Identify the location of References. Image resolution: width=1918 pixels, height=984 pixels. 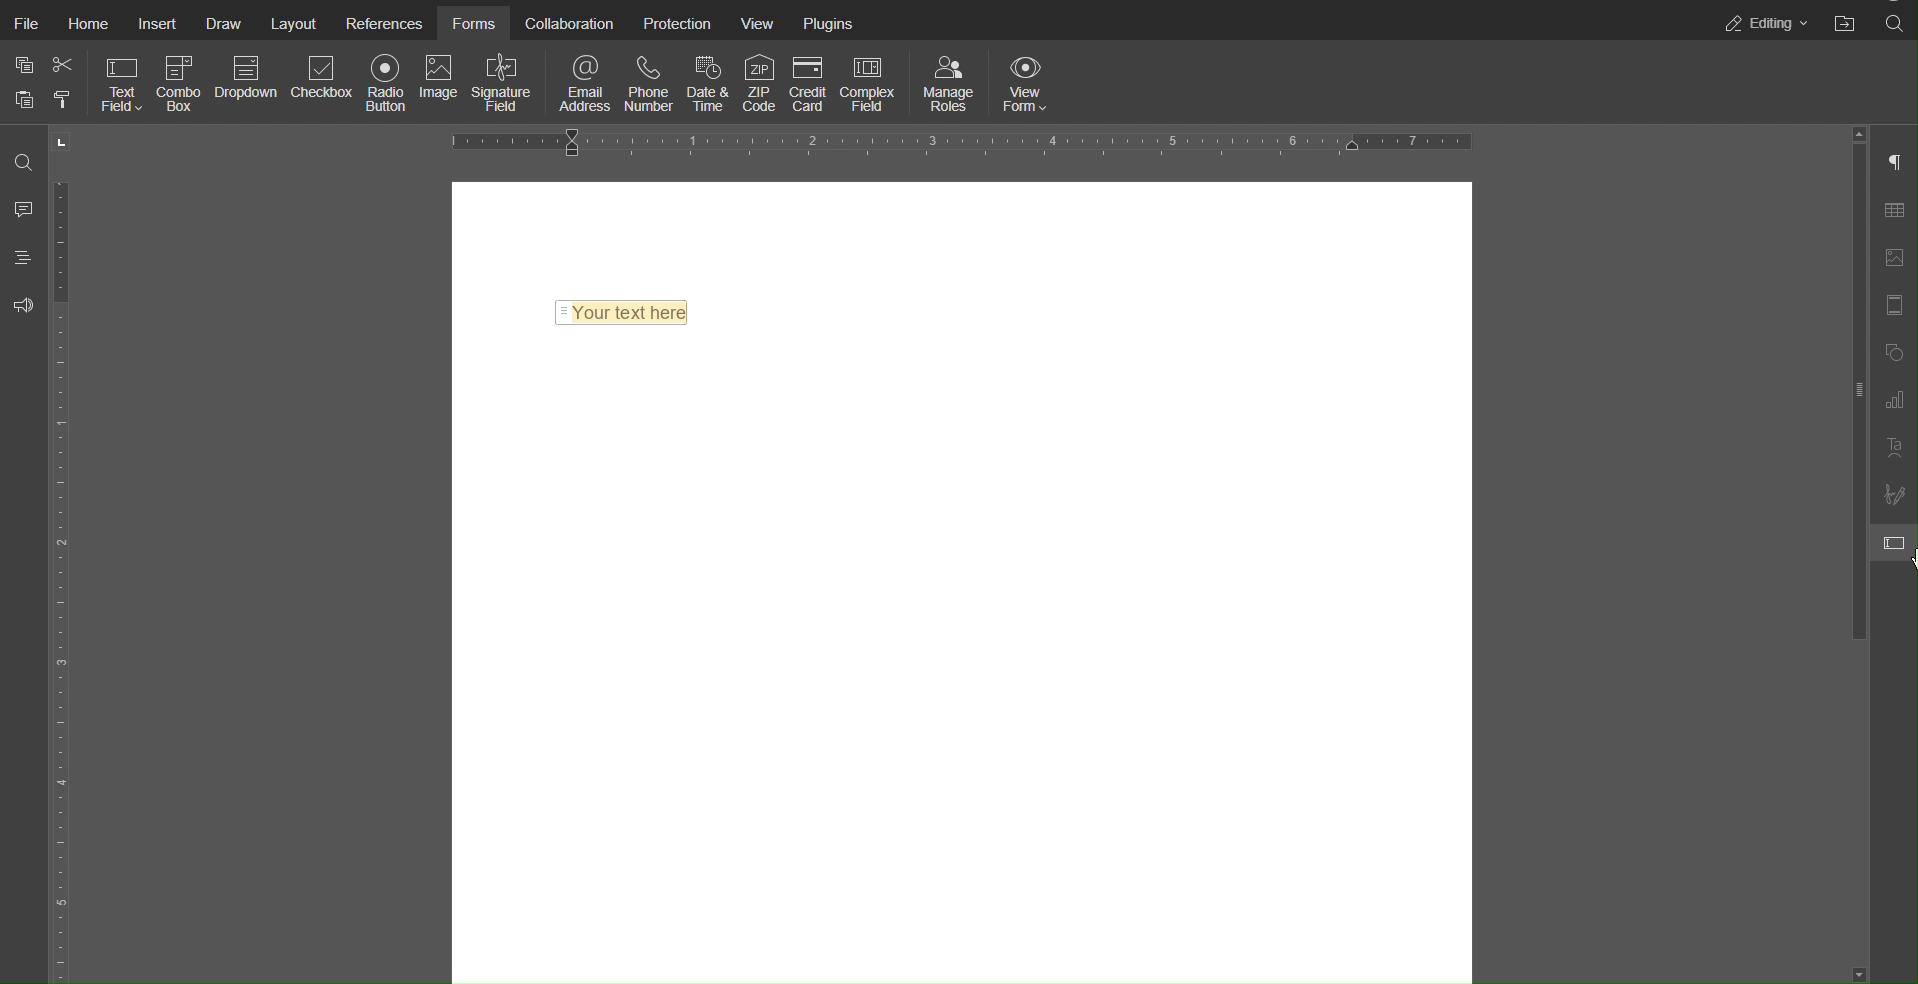
(382, 25).